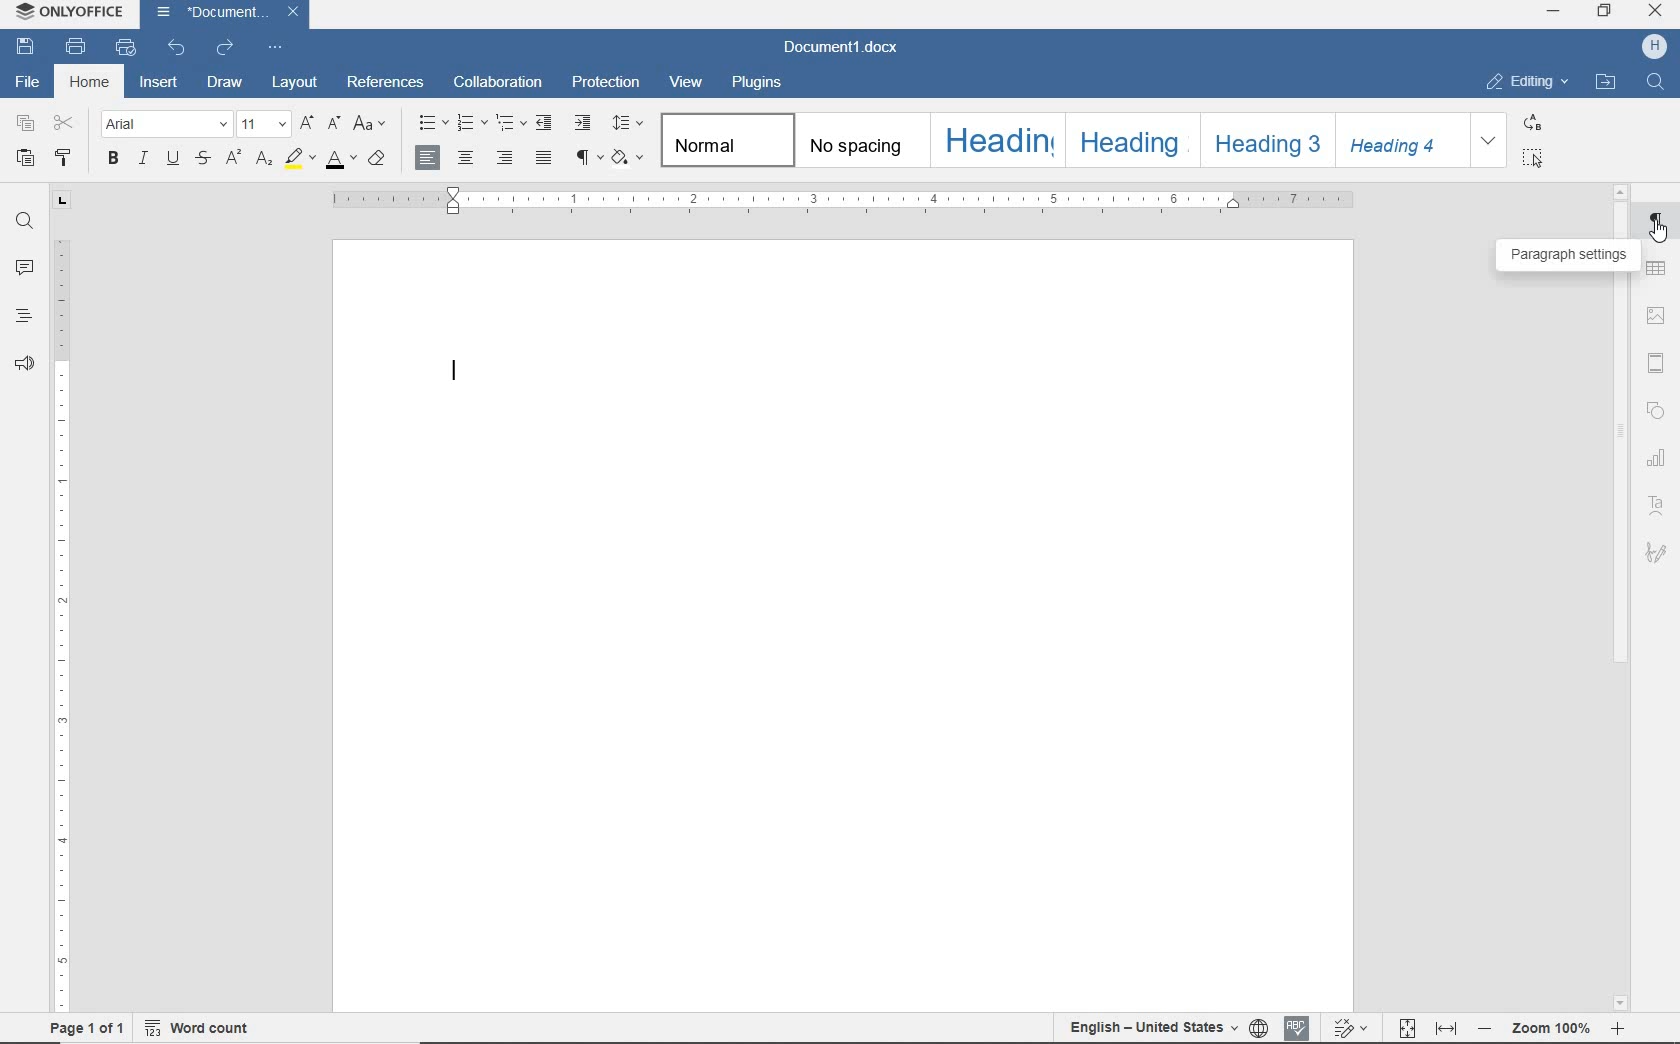  What do you see at coordinates (1349, 1029) in the screenshot?
I see `track changes` at bounding box center [1349, 1029].